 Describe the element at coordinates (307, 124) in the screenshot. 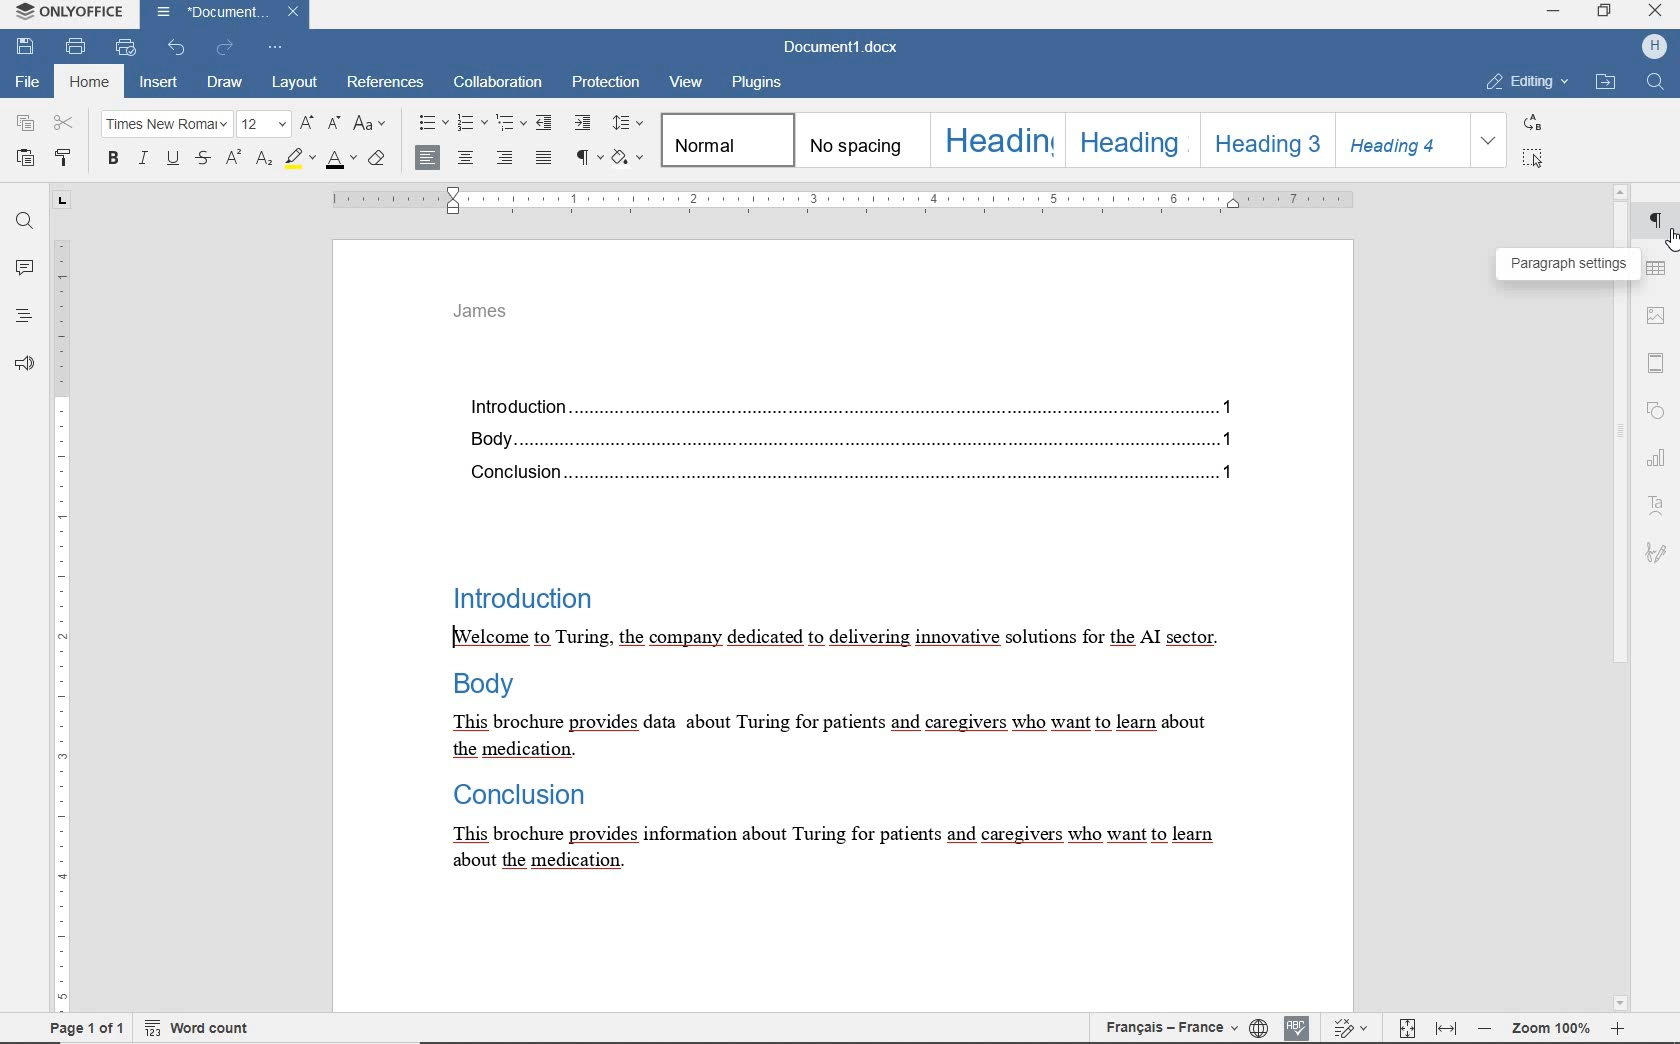

I see `increment font size` at that location.